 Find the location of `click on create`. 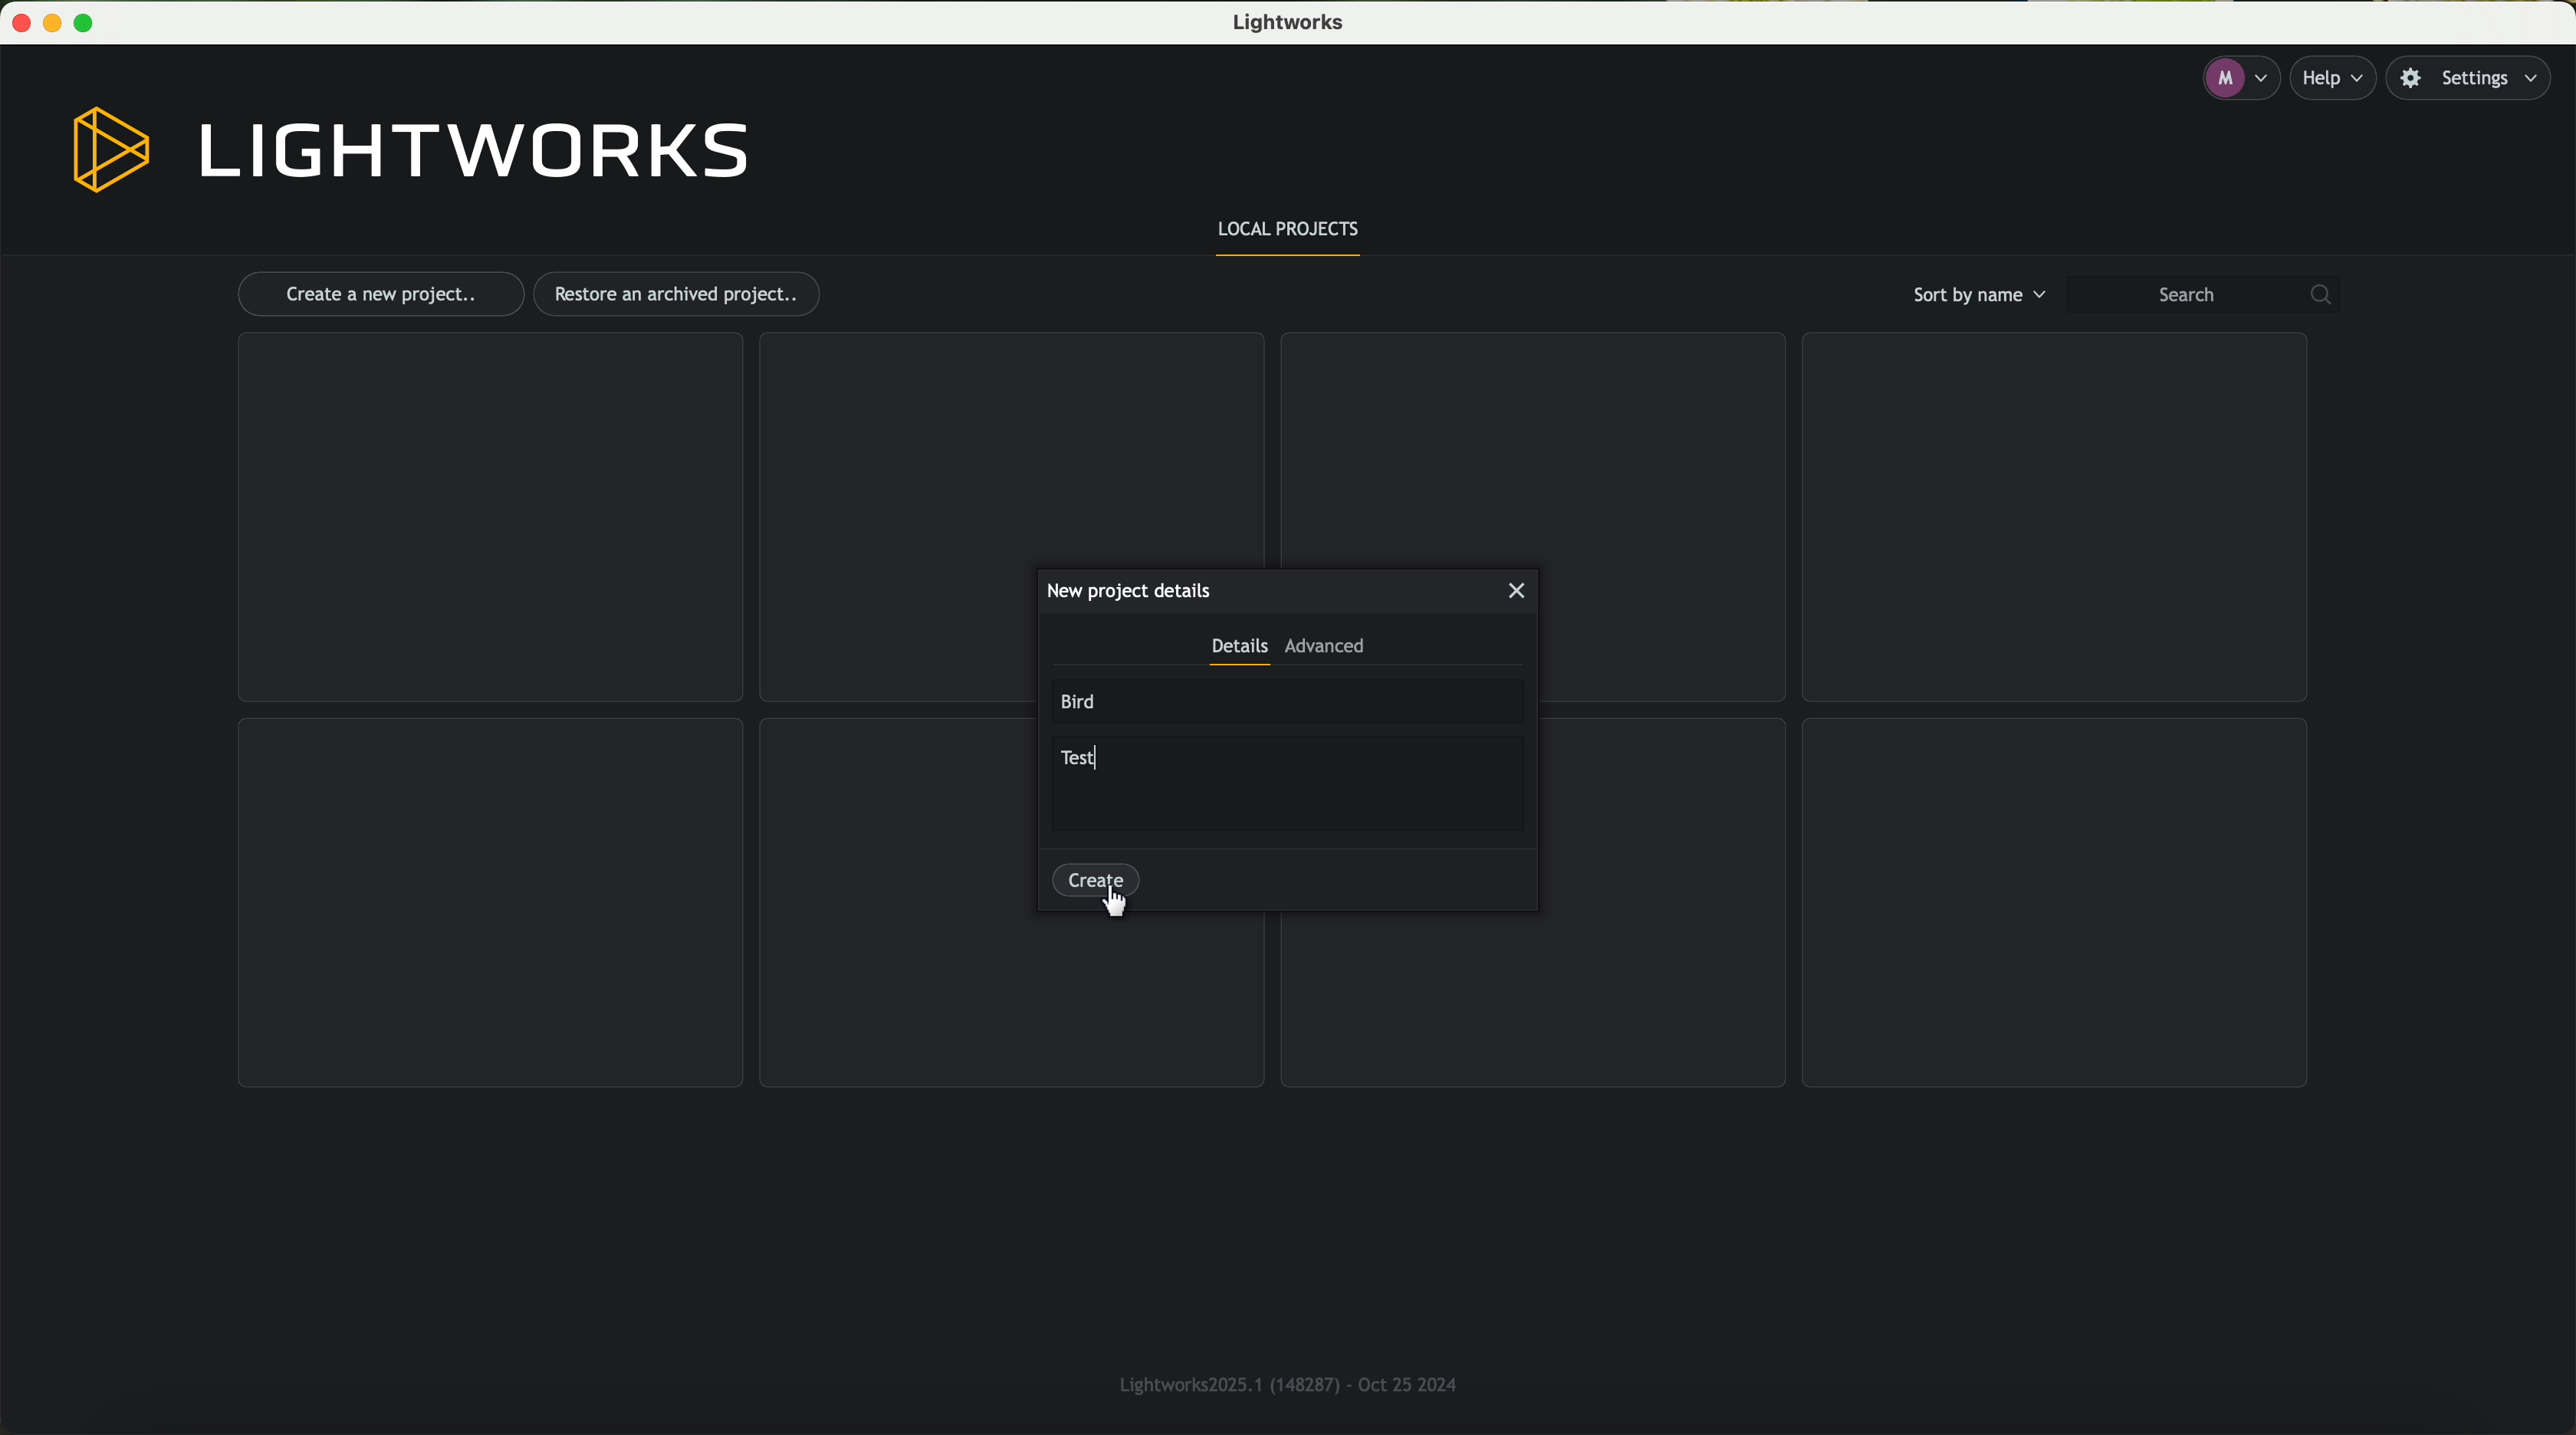

click on create is located at coordinates (1104, 892).